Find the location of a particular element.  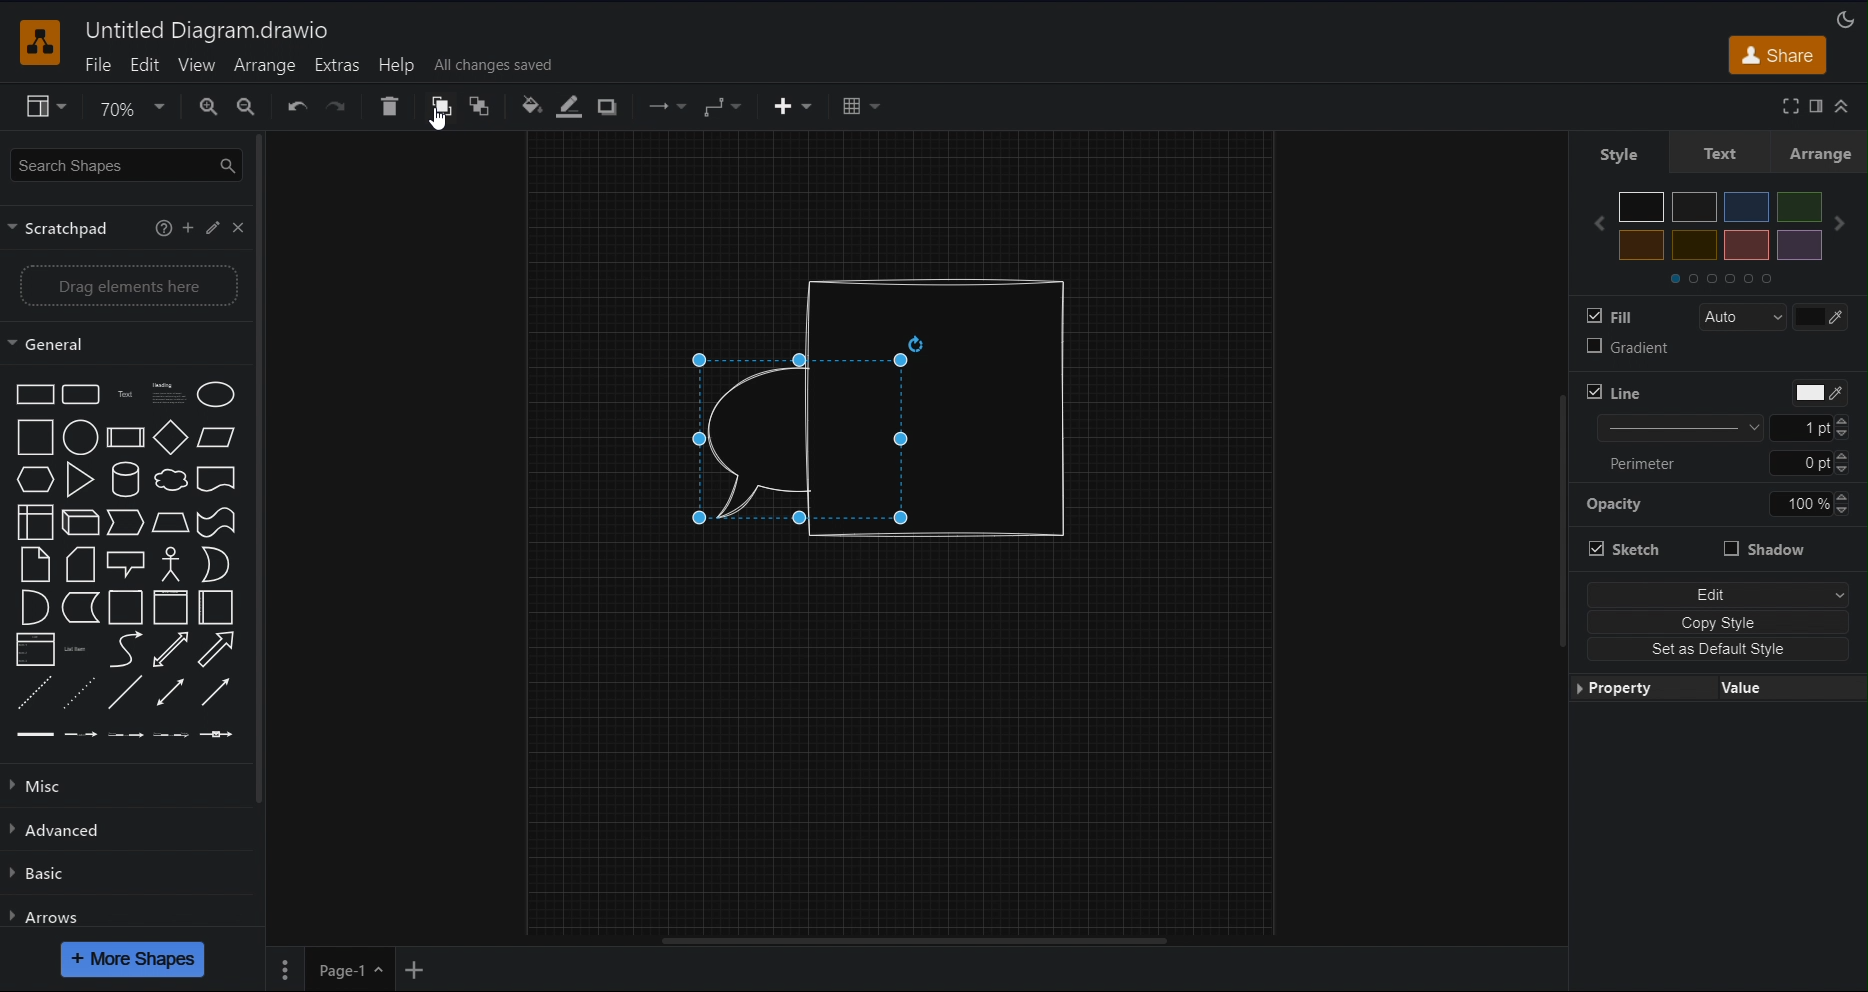

Opacity is located at coordinates (1613, 505).